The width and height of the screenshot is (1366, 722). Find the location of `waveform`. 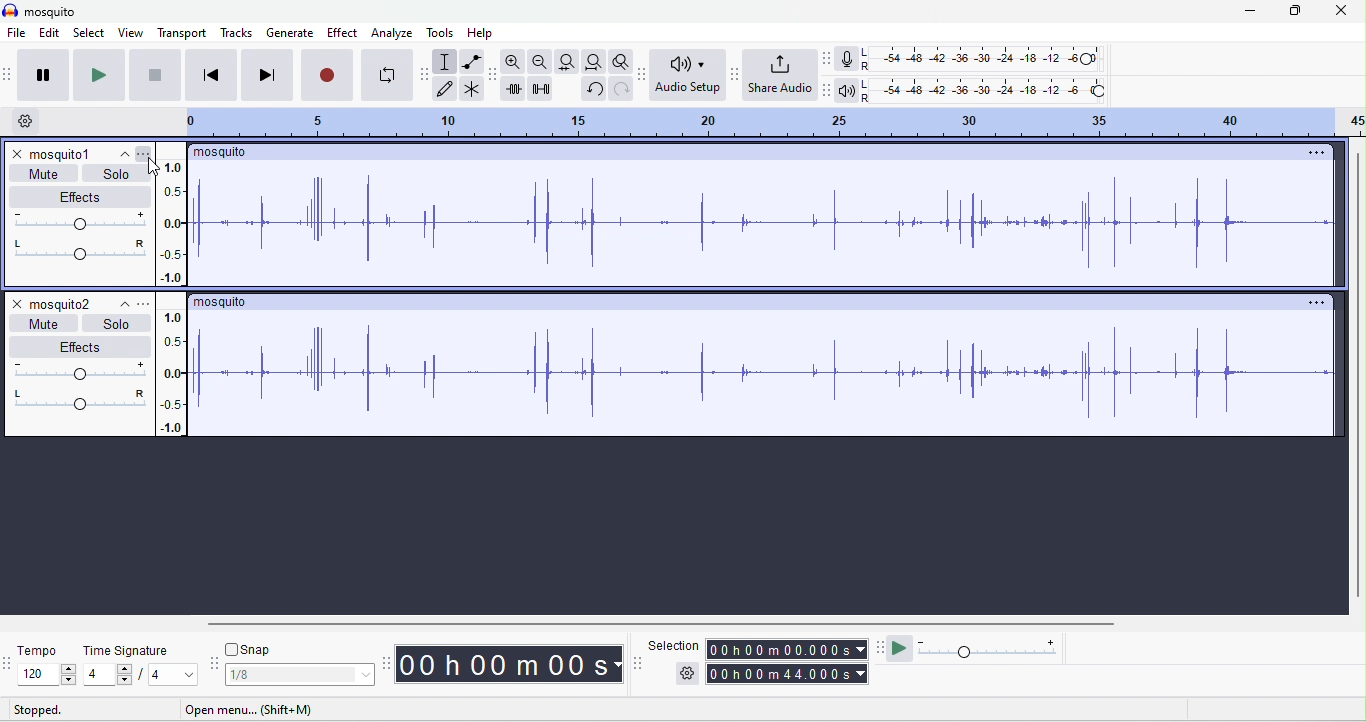

waveform is located at coordinates (759, 225).